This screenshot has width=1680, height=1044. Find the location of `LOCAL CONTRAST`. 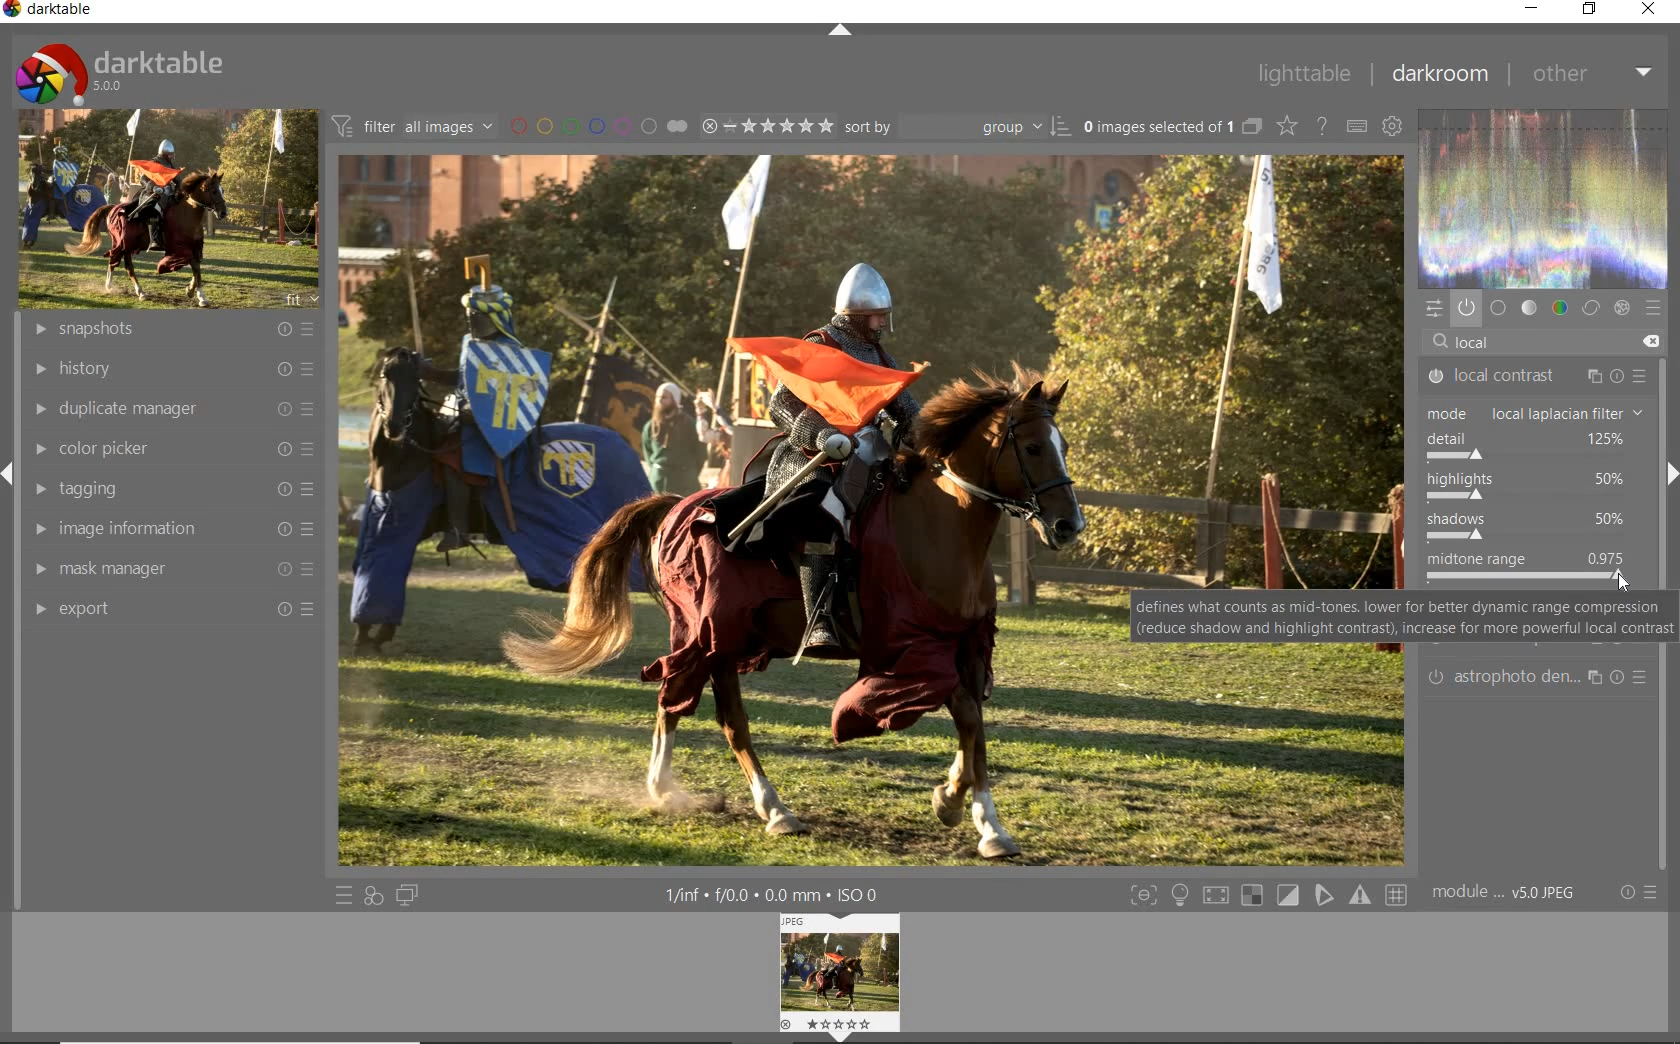

LOCAL CONTRAST is located at coordinates (1535, 376).